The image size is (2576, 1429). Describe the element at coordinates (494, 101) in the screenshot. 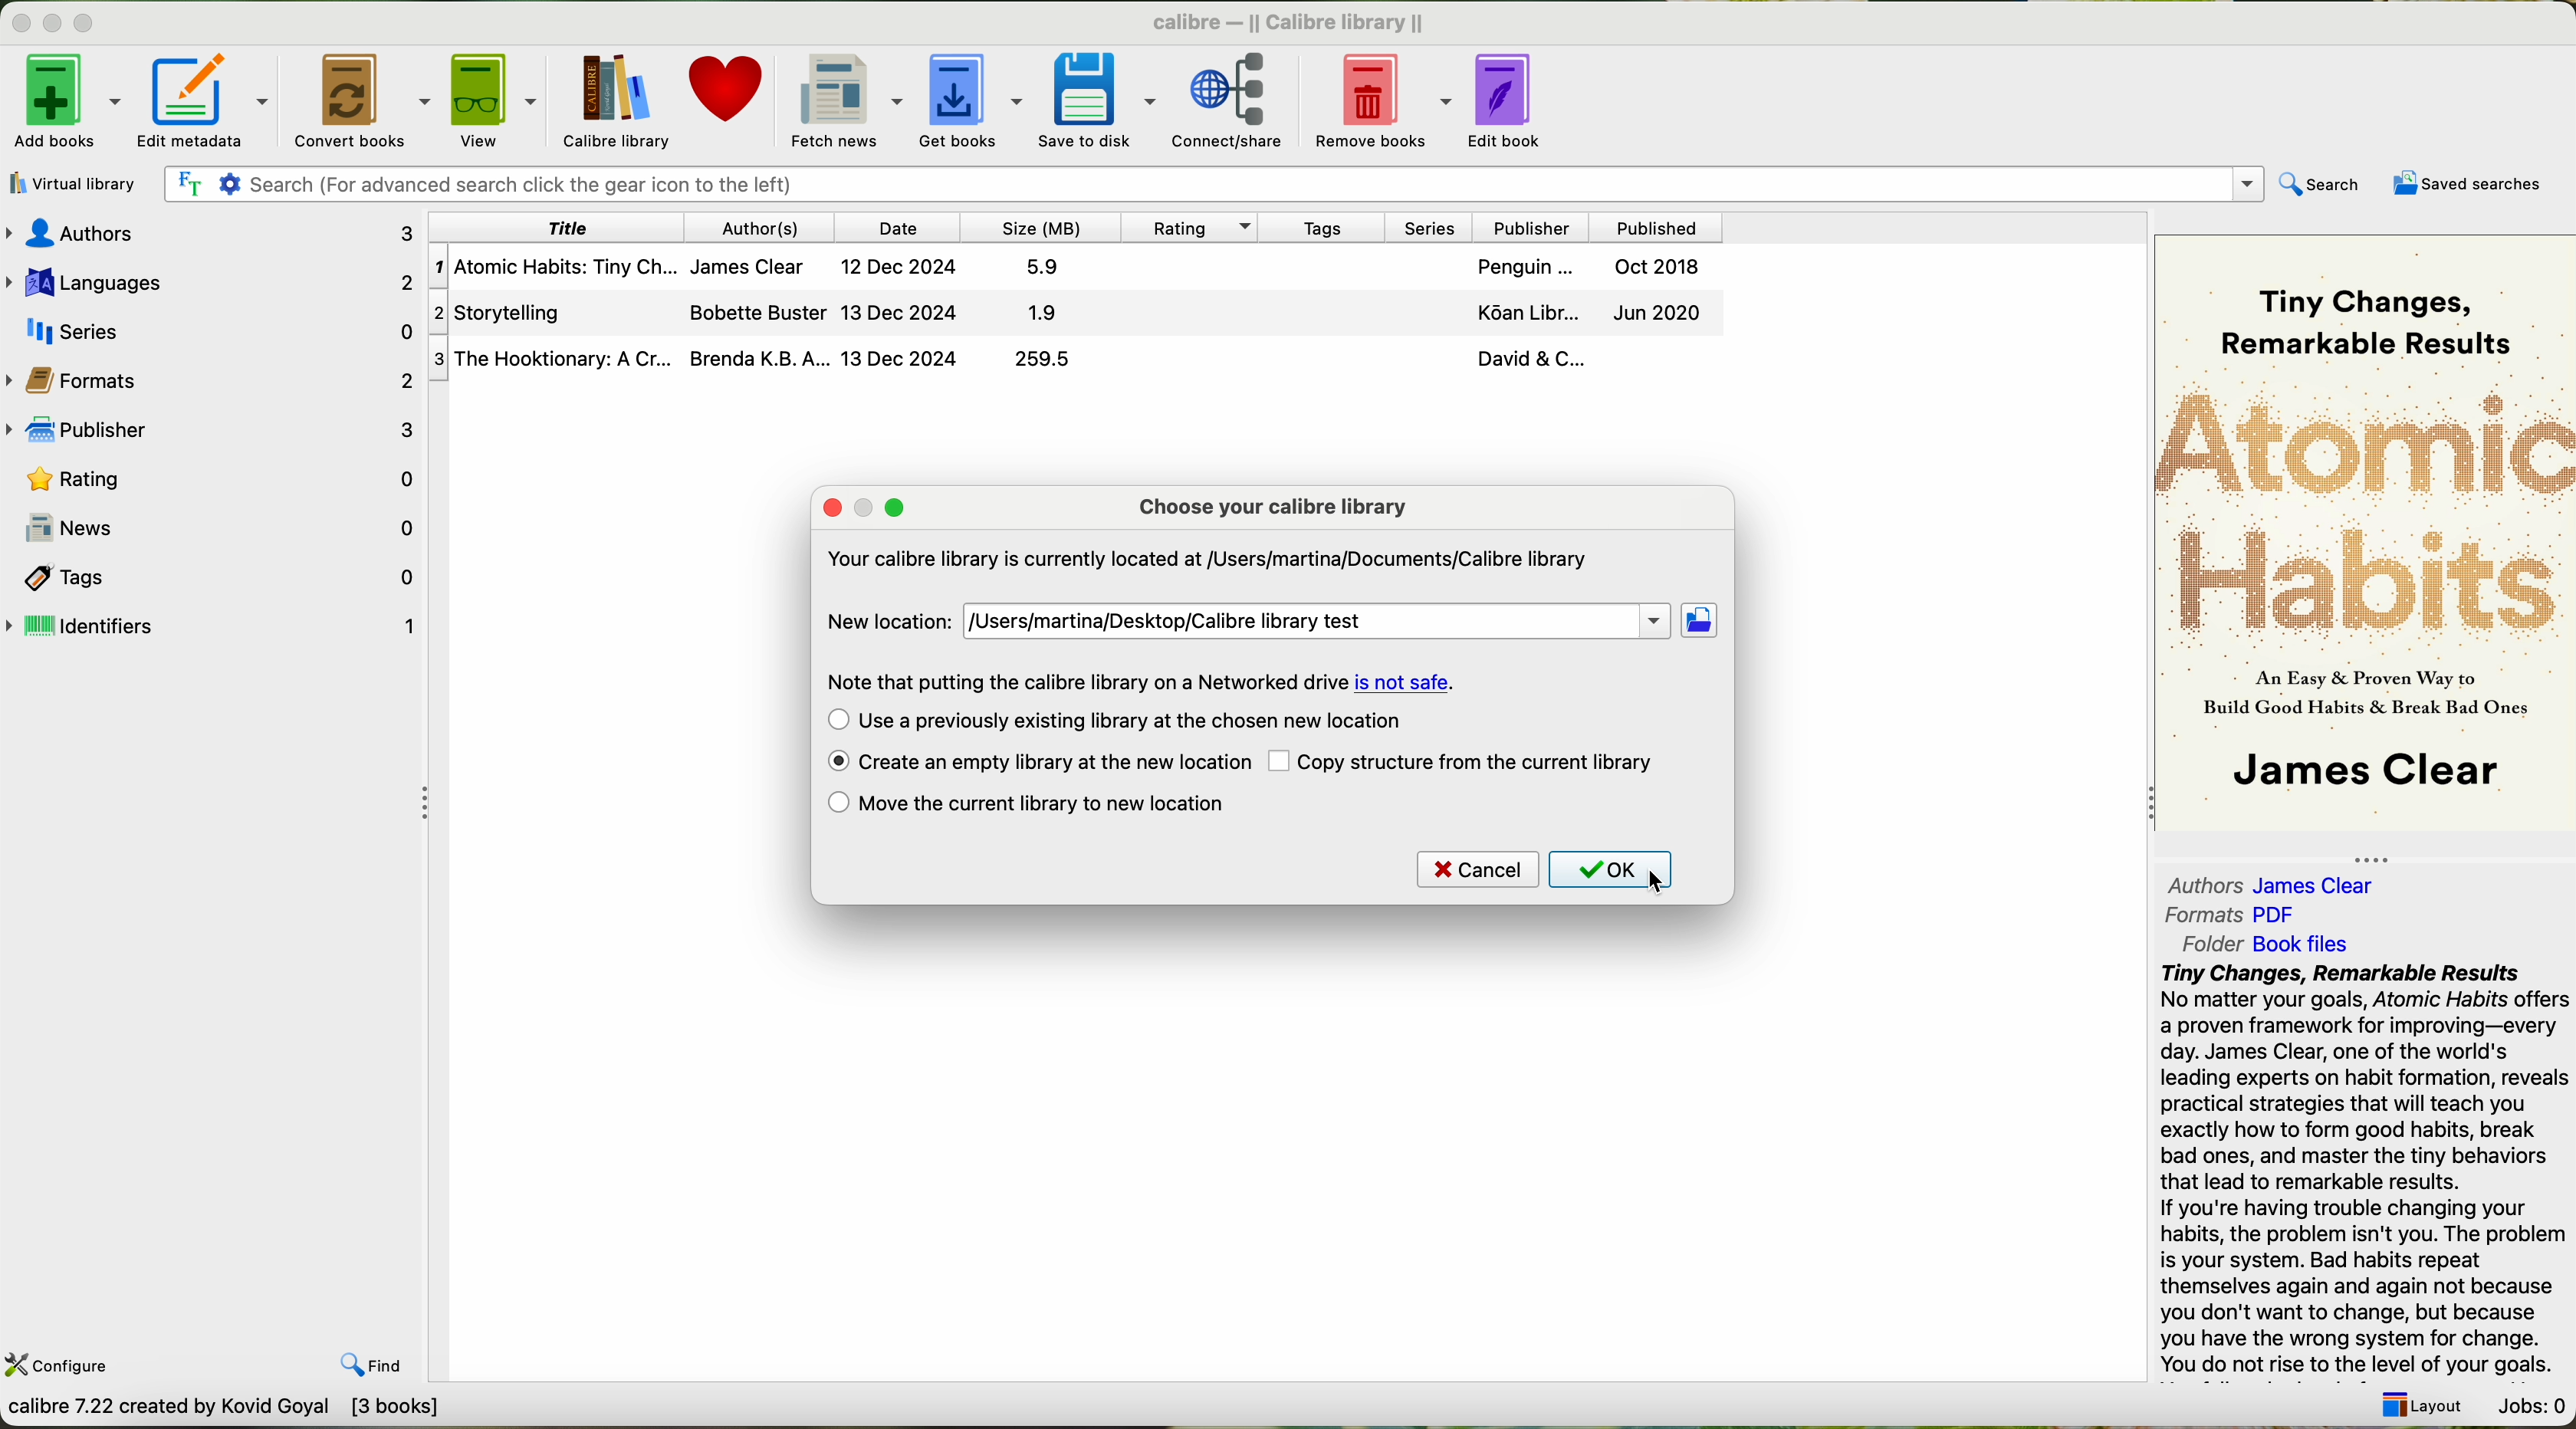

I see `view` at that location.